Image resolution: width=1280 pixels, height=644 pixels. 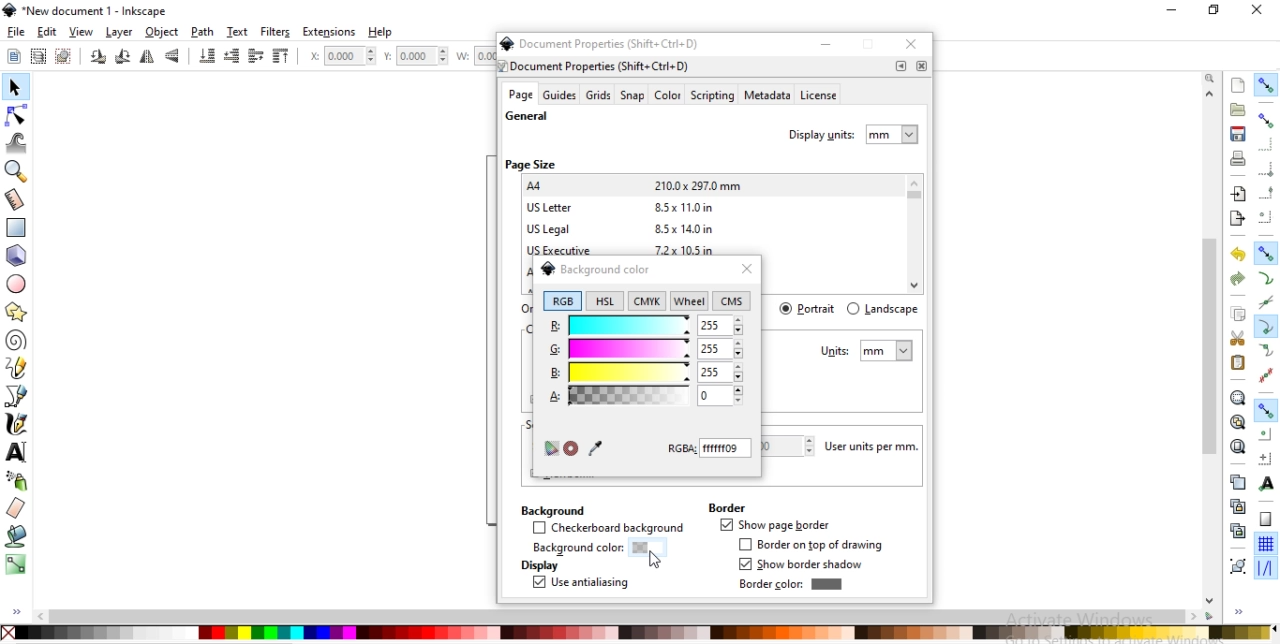 What do you see at coordinates (1265, 303) in the screenshot?
I see `snap to path intersections` at bounding box center [1265, 303].